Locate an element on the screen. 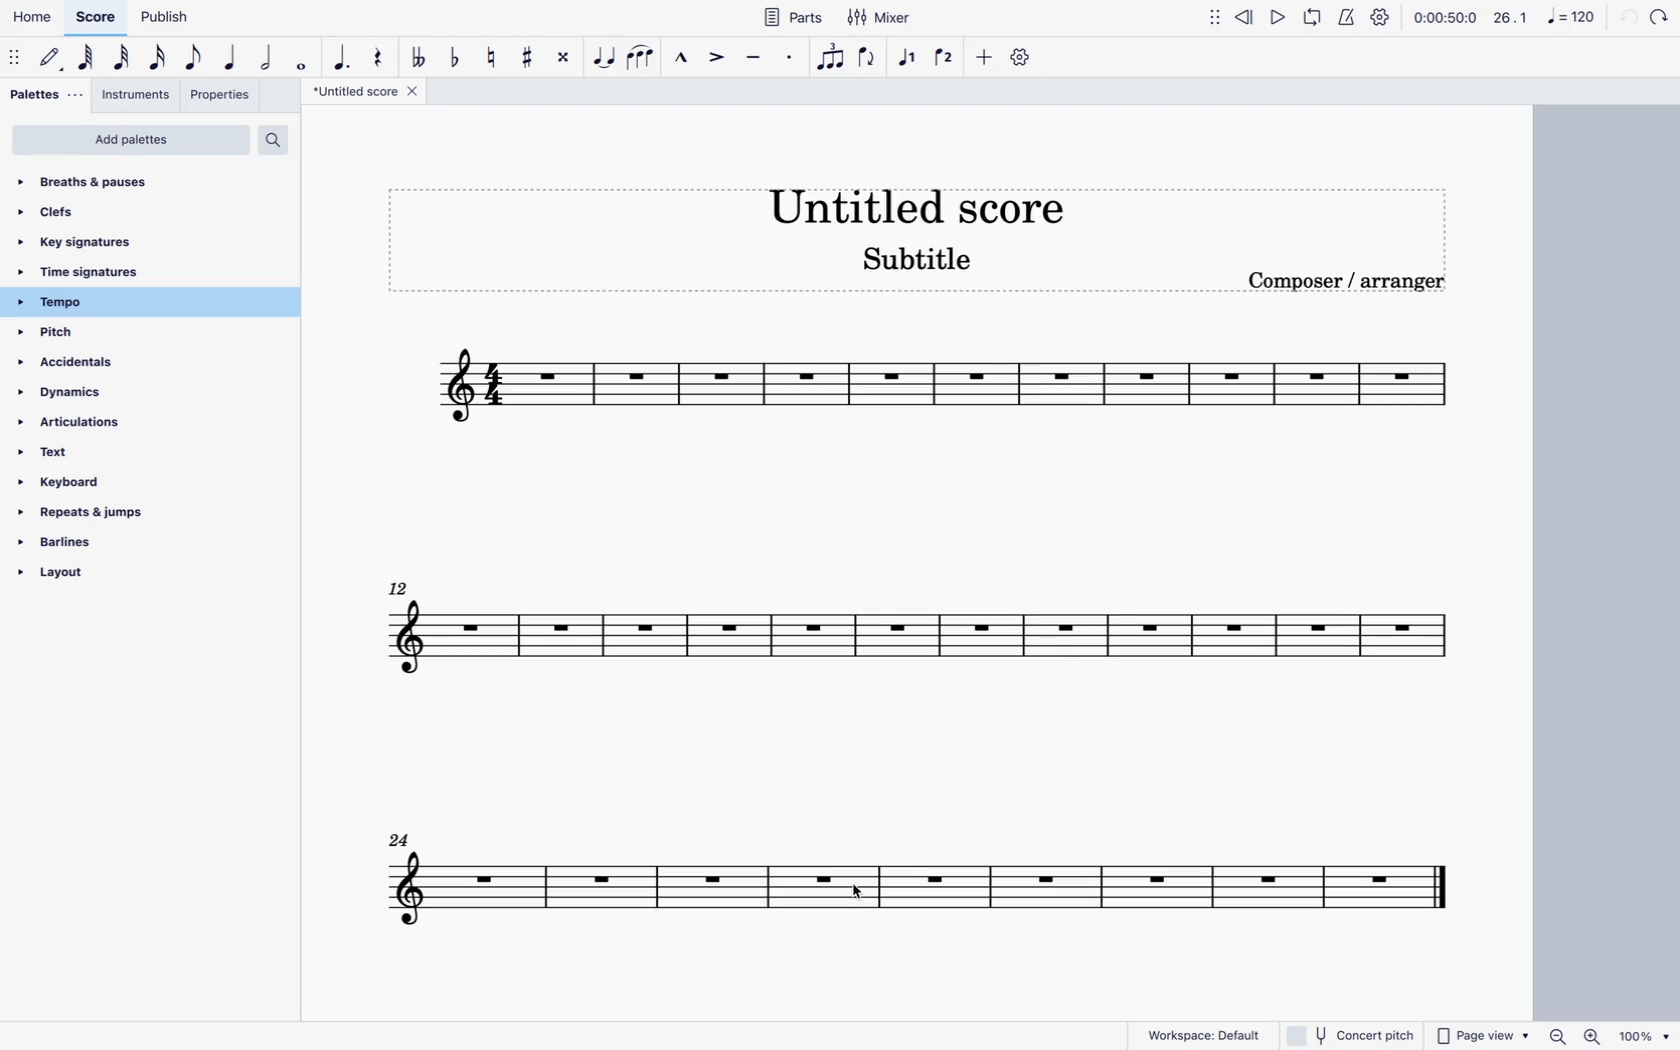 The image size is (1680, 1050). keyboard is located at coordinates (99, 483).